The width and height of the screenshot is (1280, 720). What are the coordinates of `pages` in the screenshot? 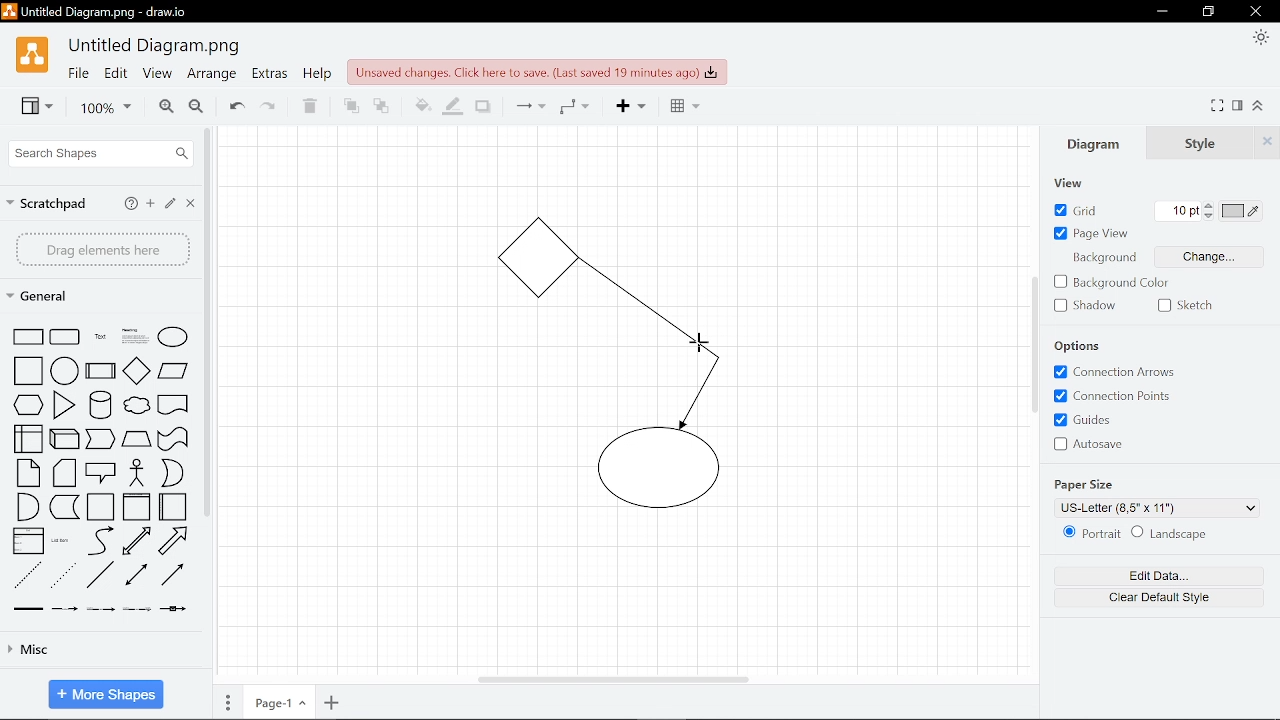 It's located at (228, 703).